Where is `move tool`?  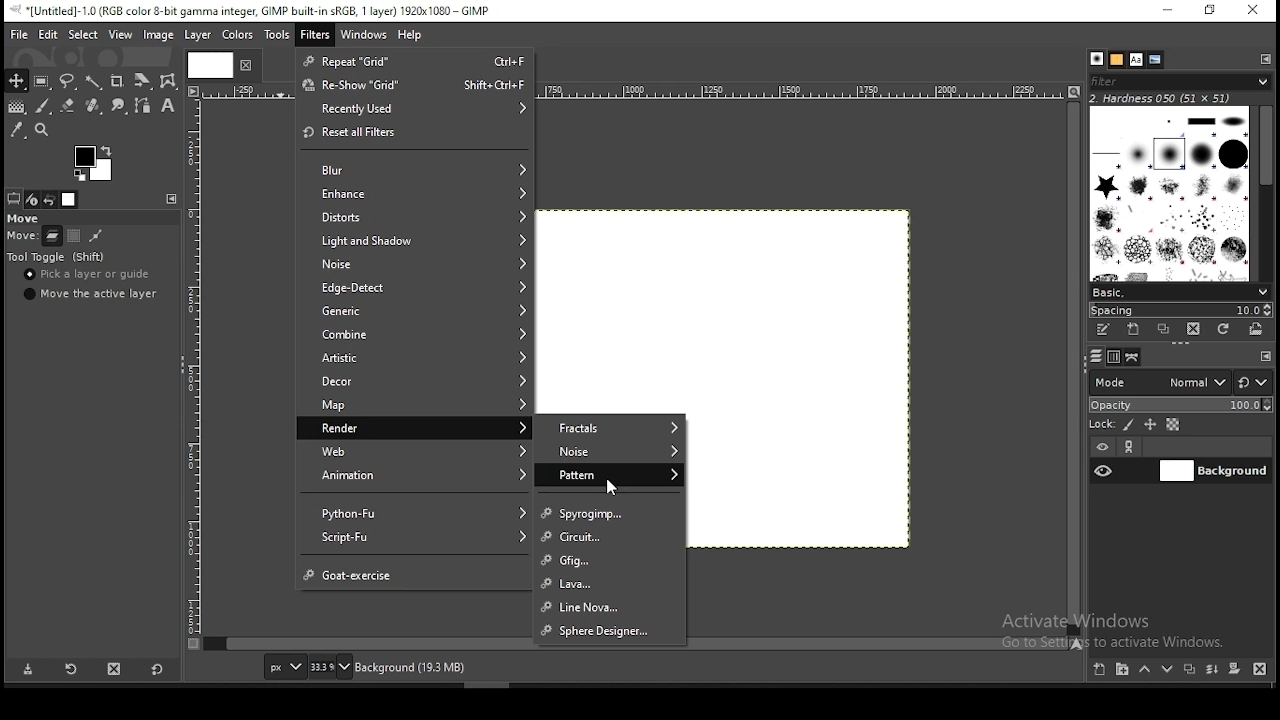 move tool is located at coordinates (16, 80).